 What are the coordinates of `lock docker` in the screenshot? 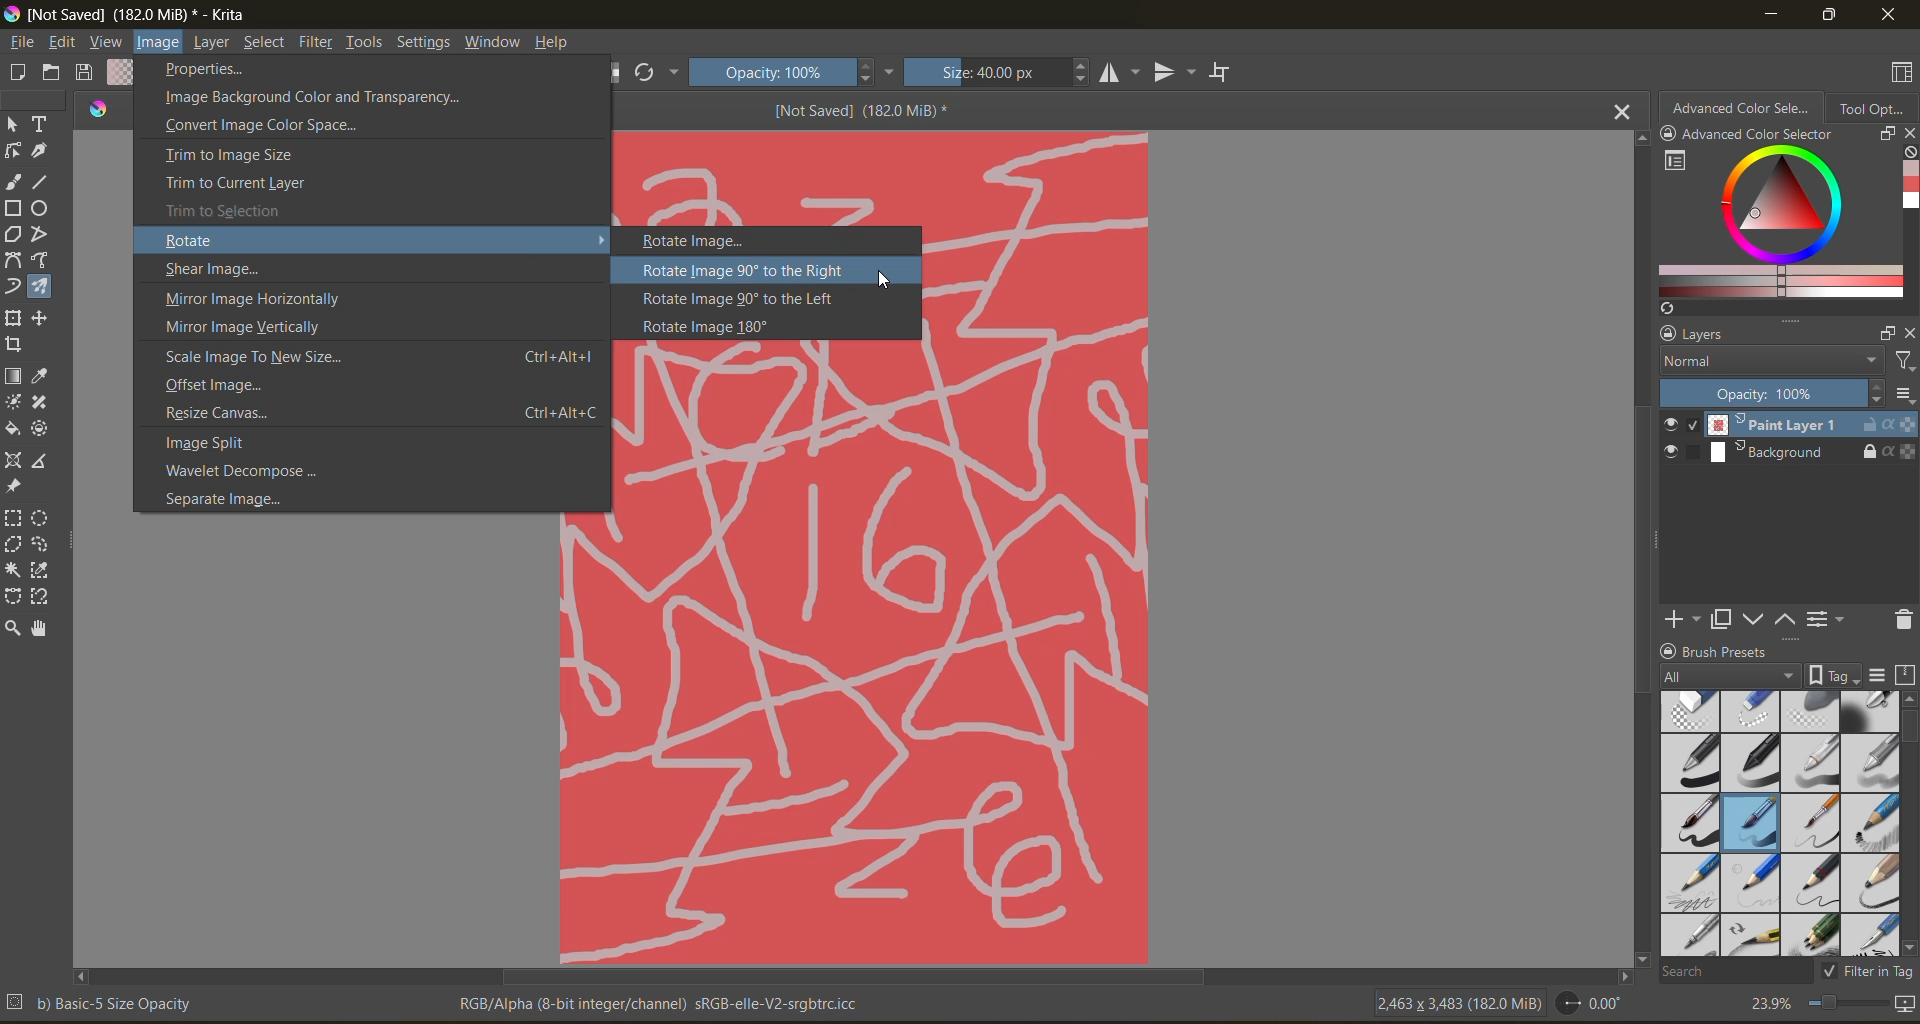 It's located at (1668, 334).